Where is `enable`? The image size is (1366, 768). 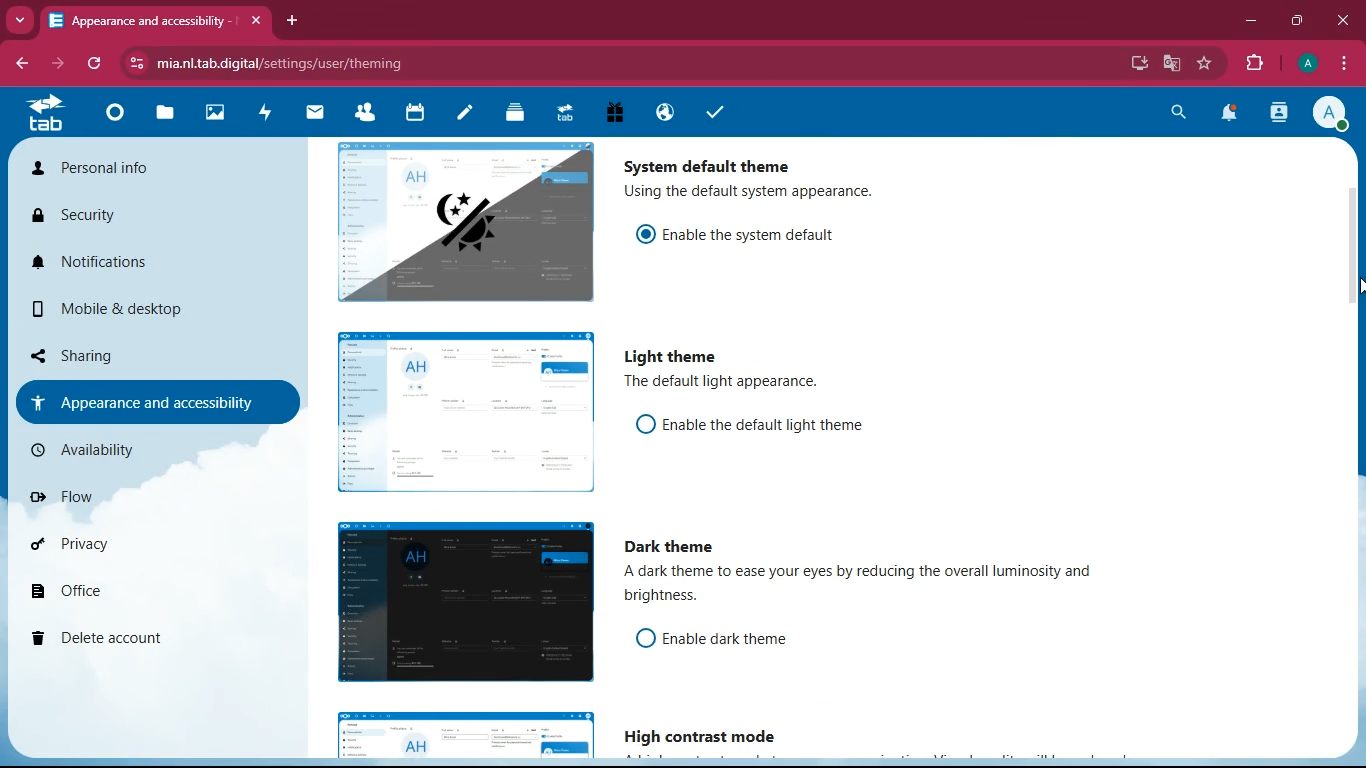
enable is located at coordinates (747, 640).